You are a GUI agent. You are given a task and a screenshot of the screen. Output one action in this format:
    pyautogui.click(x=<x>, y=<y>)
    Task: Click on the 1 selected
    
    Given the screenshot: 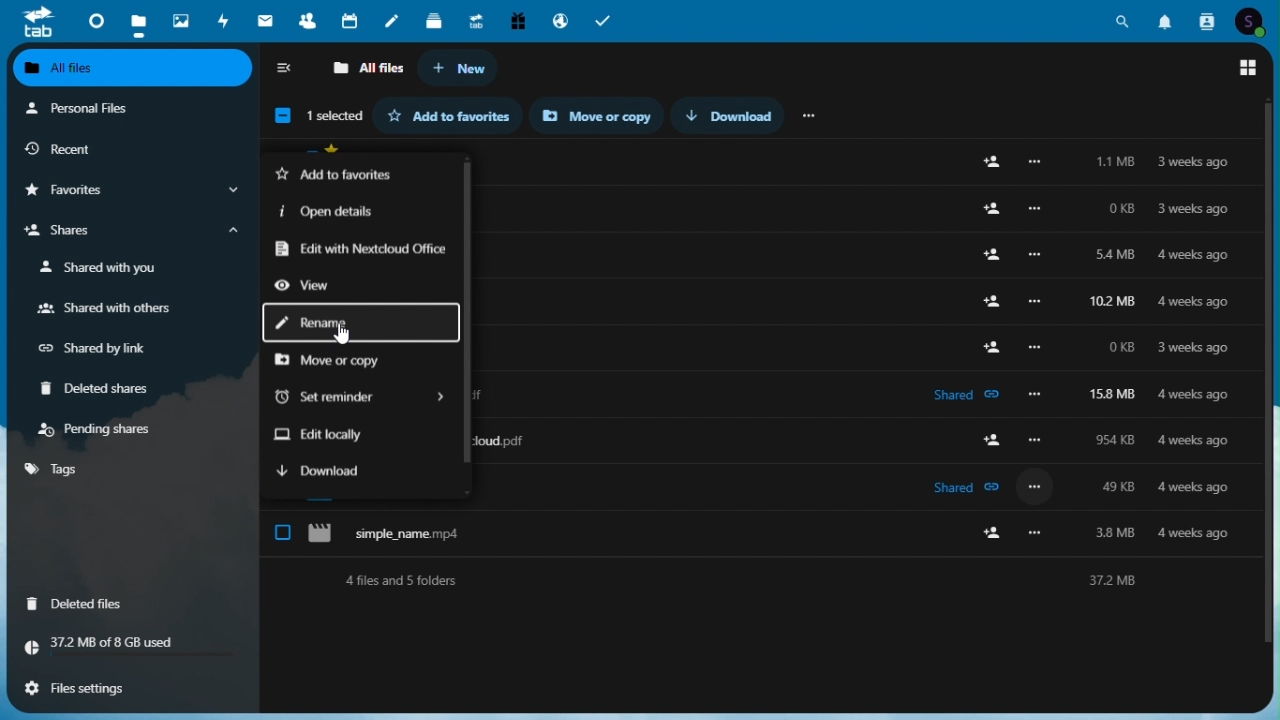 What is the action you would take?
    pyautogui.click(x=315, y=118)
    